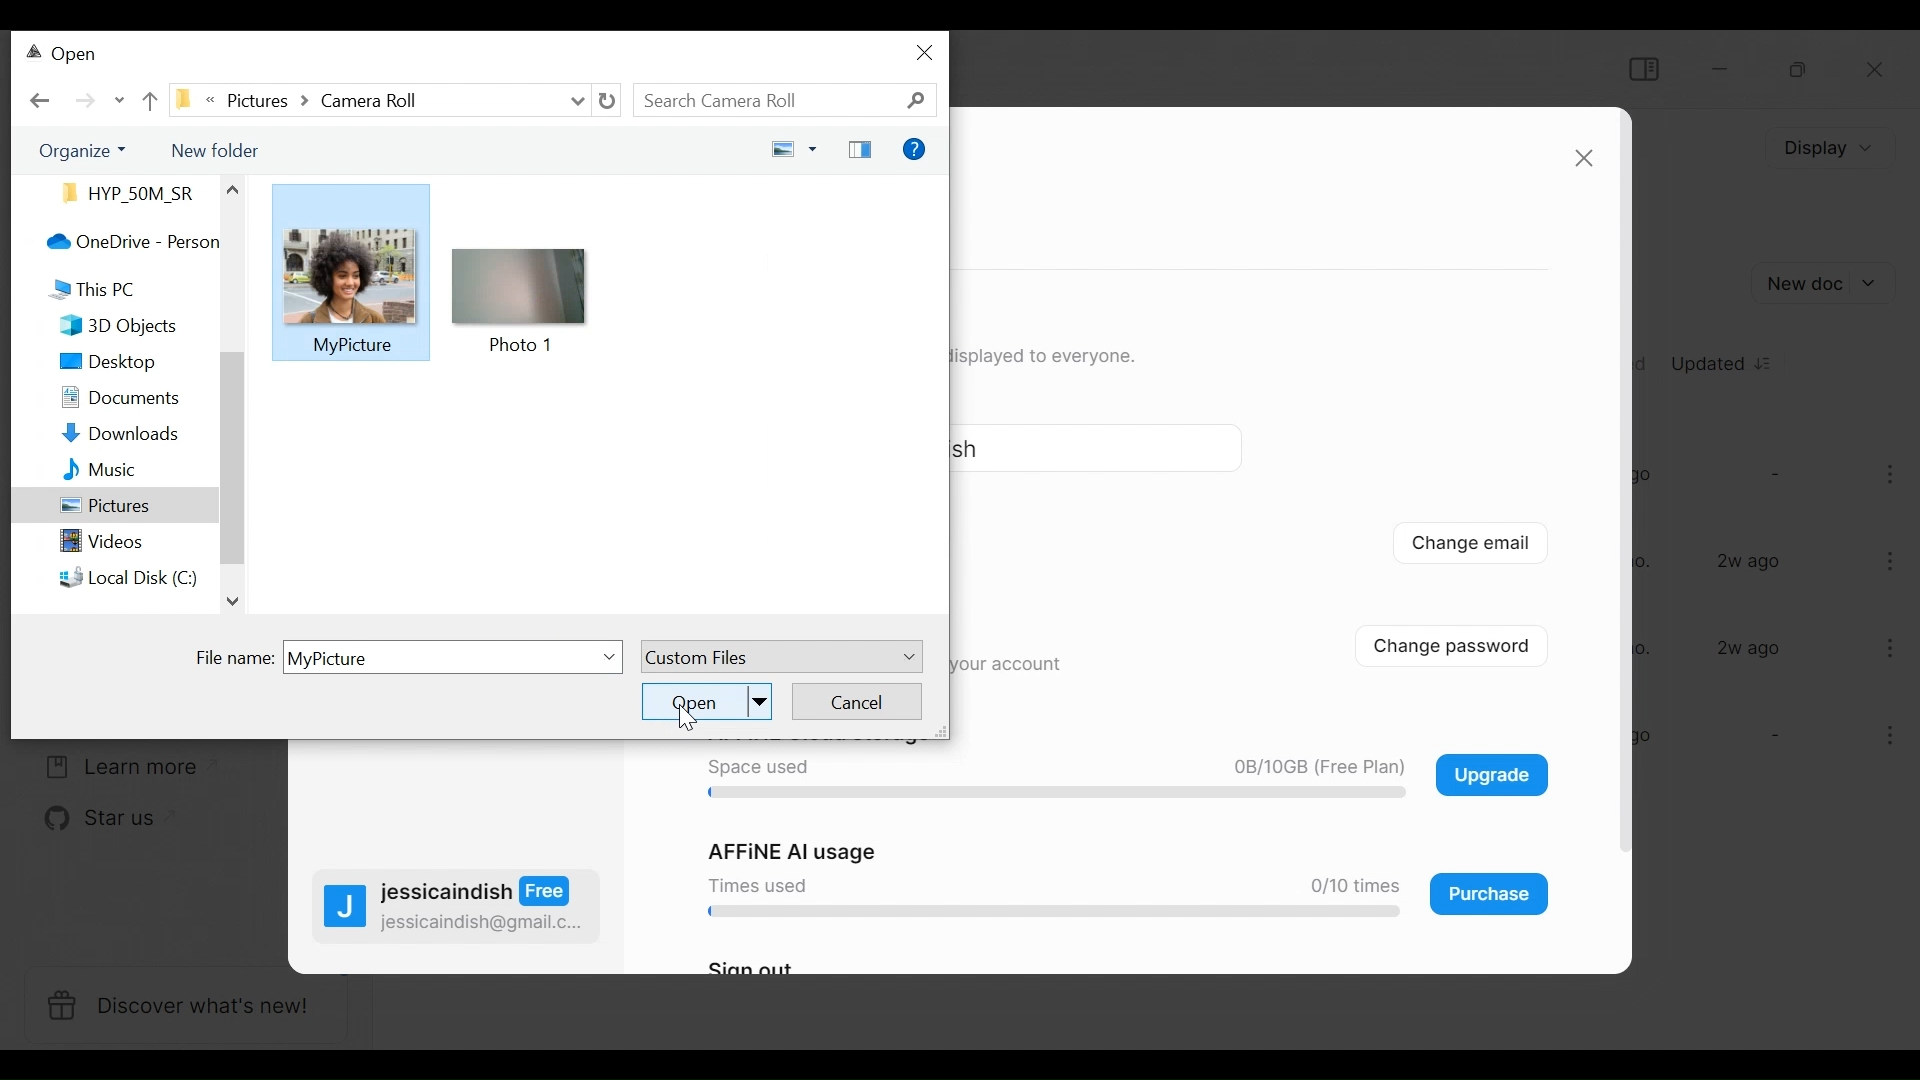 The height and width of the screenshot is (1080, 1920). Describe the element at coordinates (41, 101) in the screenshot. I see `Go back` at that location.